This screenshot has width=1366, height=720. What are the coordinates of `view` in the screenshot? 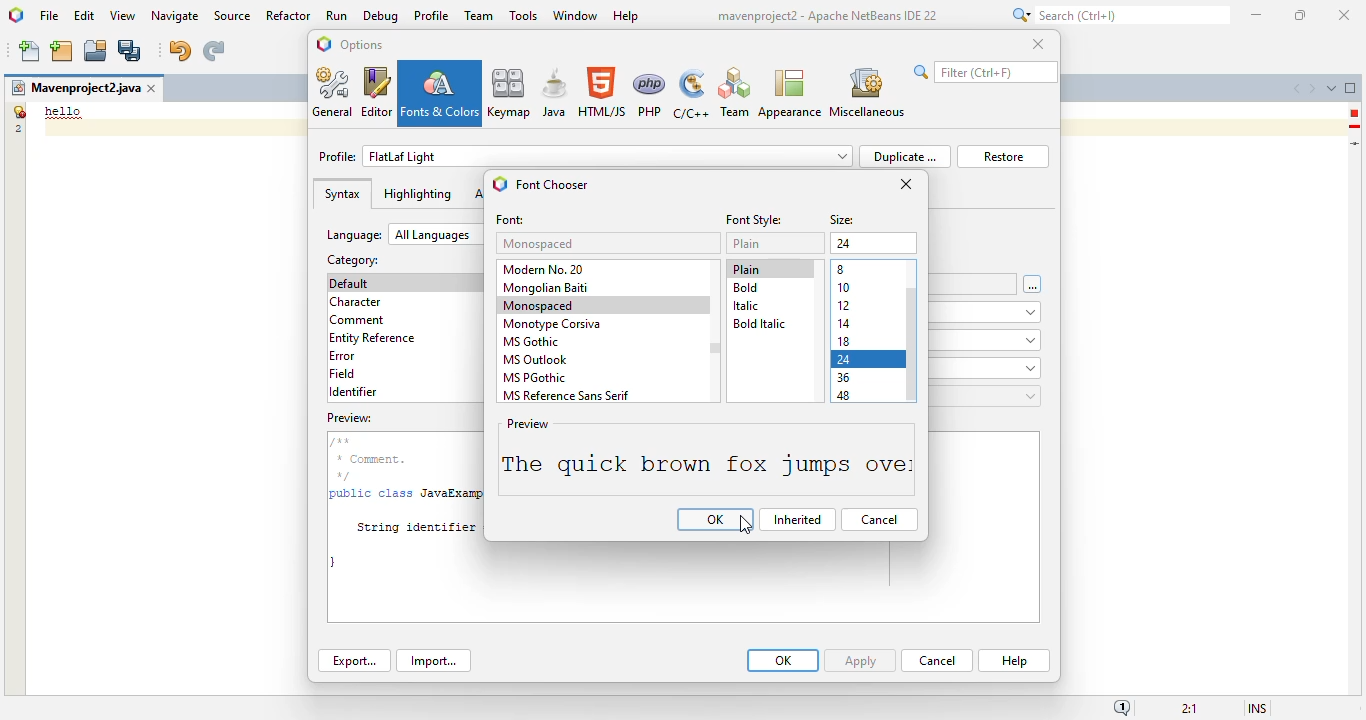 It's located at (123, 16).